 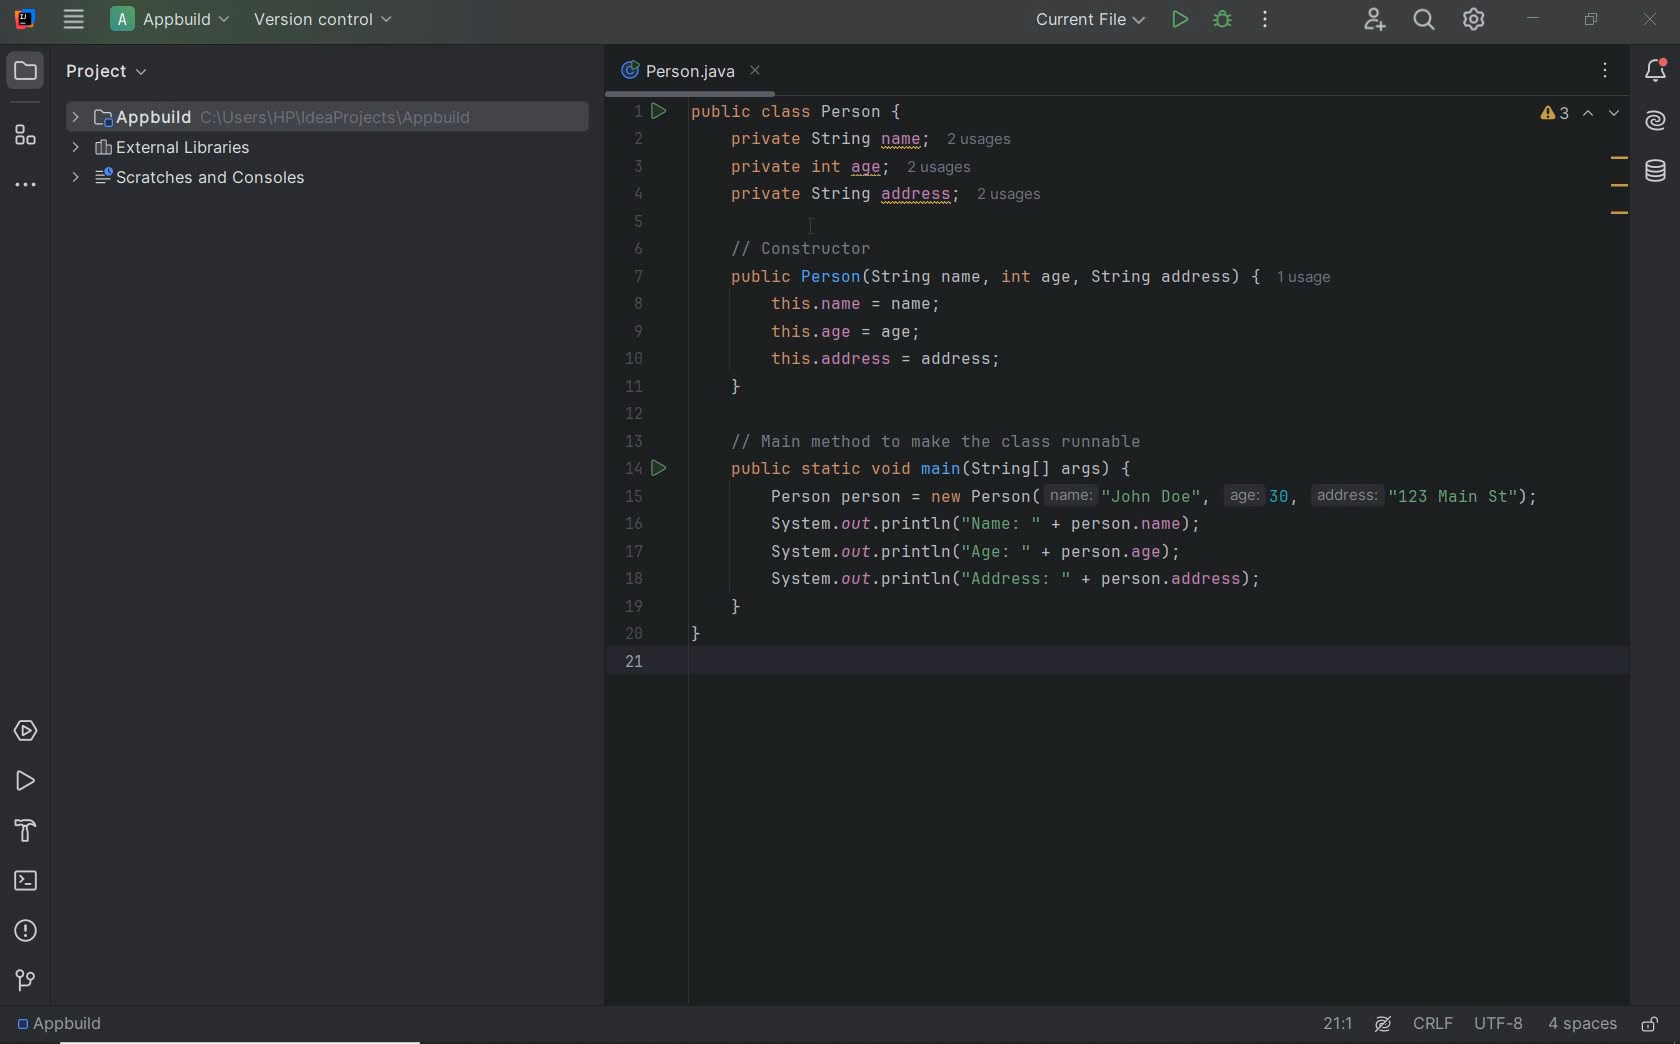 I want to click on previous and next highlighted problems, so click(x=1602, y=115).